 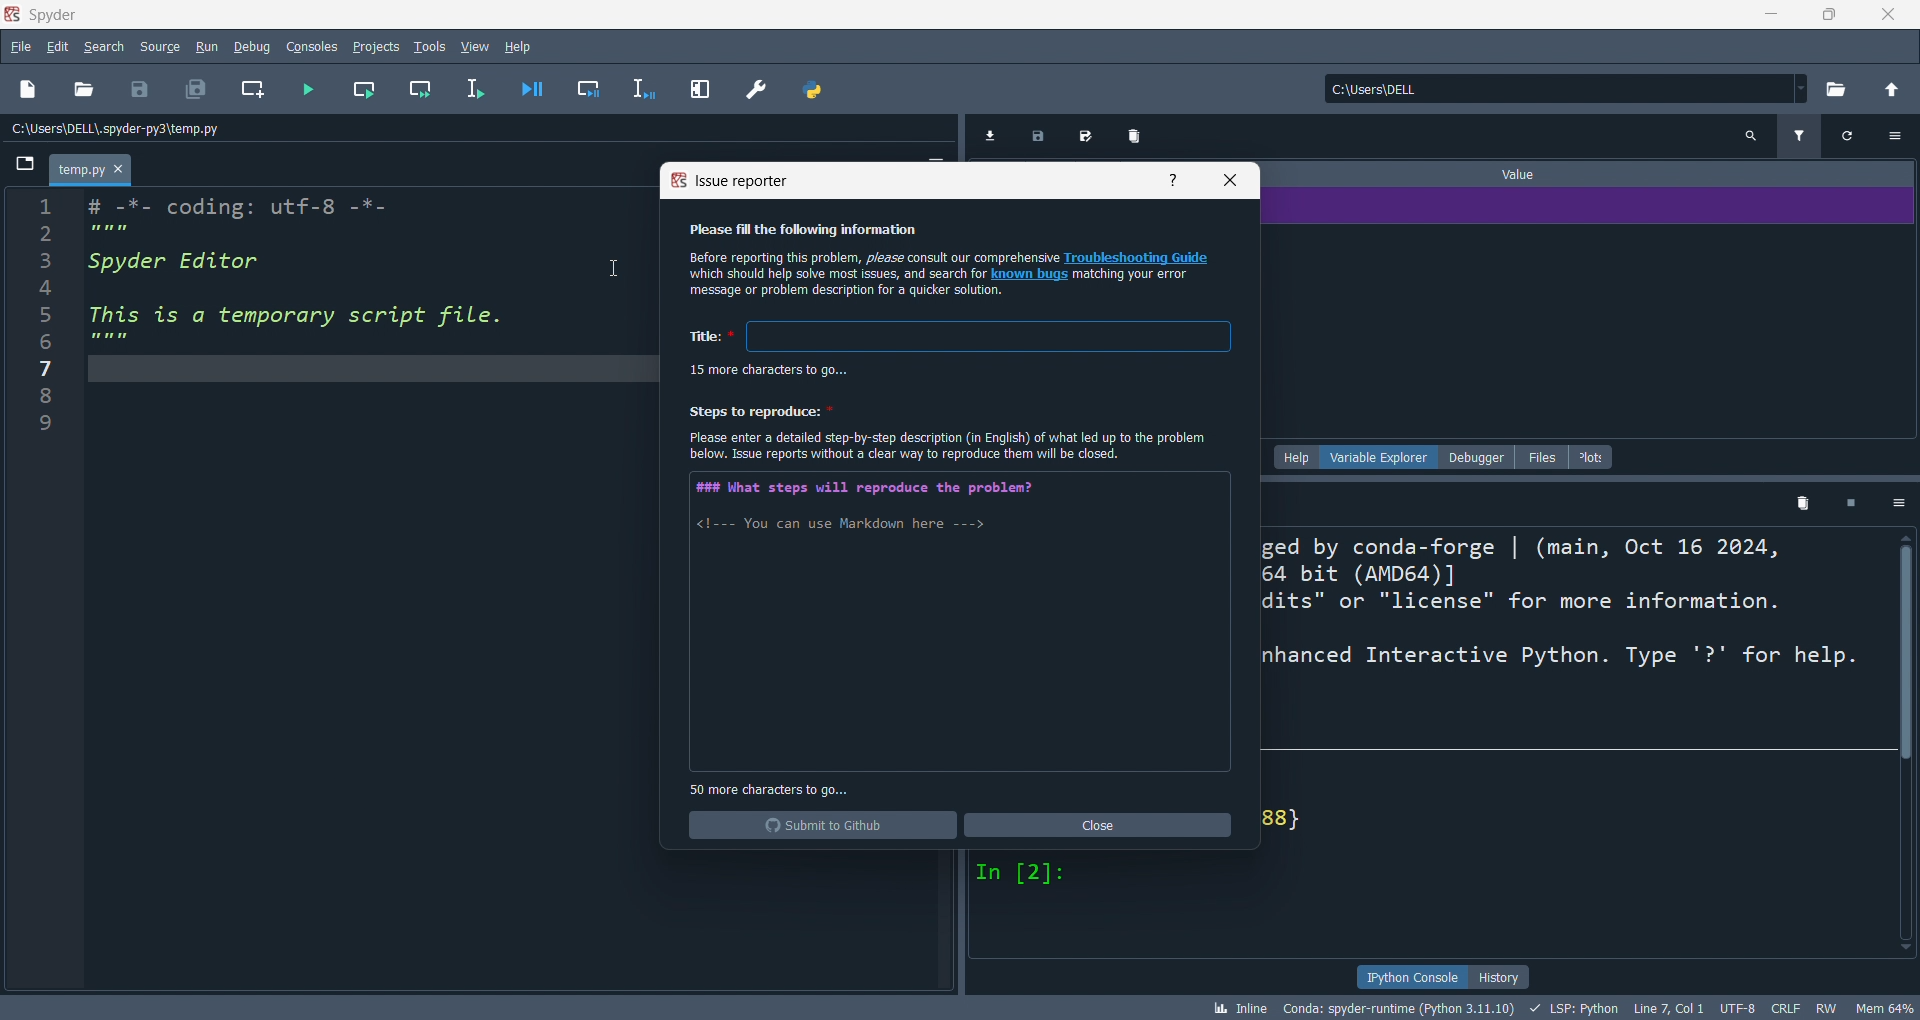 I want to click on Vertical scroll bar, so click(x=1907, y=741).